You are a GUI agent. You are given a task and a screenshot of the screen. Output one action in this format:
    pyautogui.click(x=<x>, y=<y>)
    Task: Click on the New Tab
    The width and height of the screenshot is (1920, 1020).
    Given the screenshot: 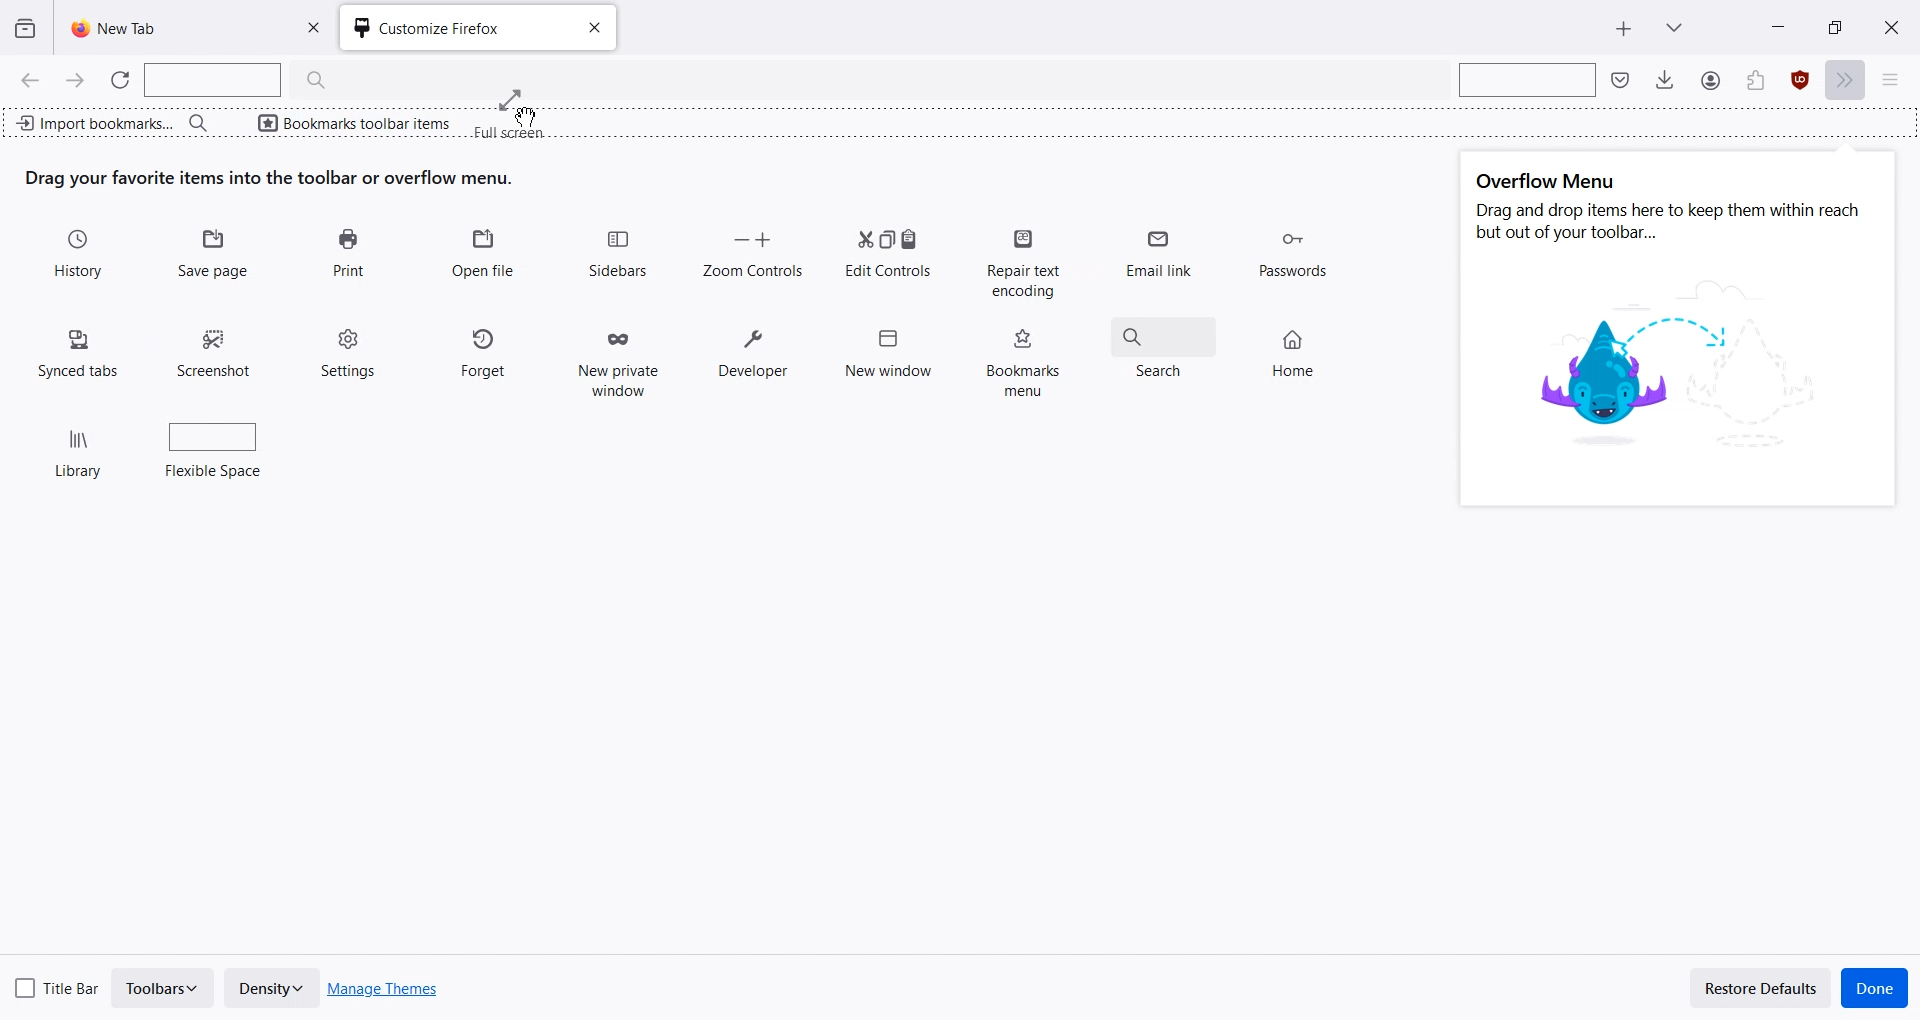 What is the action you would take?
    pyautogui.click(x=1624, y=29)
    